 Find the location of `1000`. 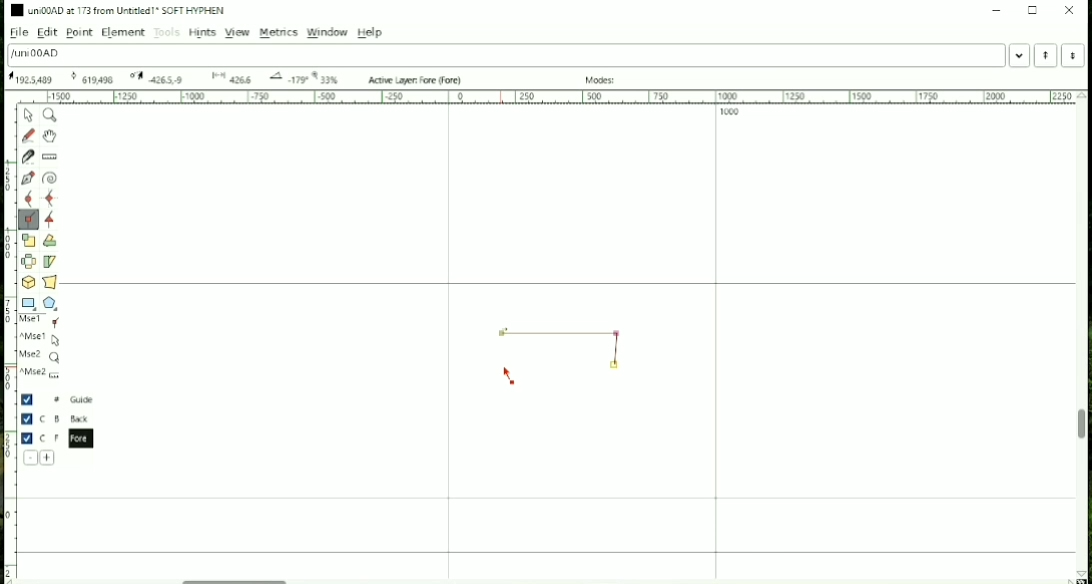

1000 is located at coordinates (730, 113).